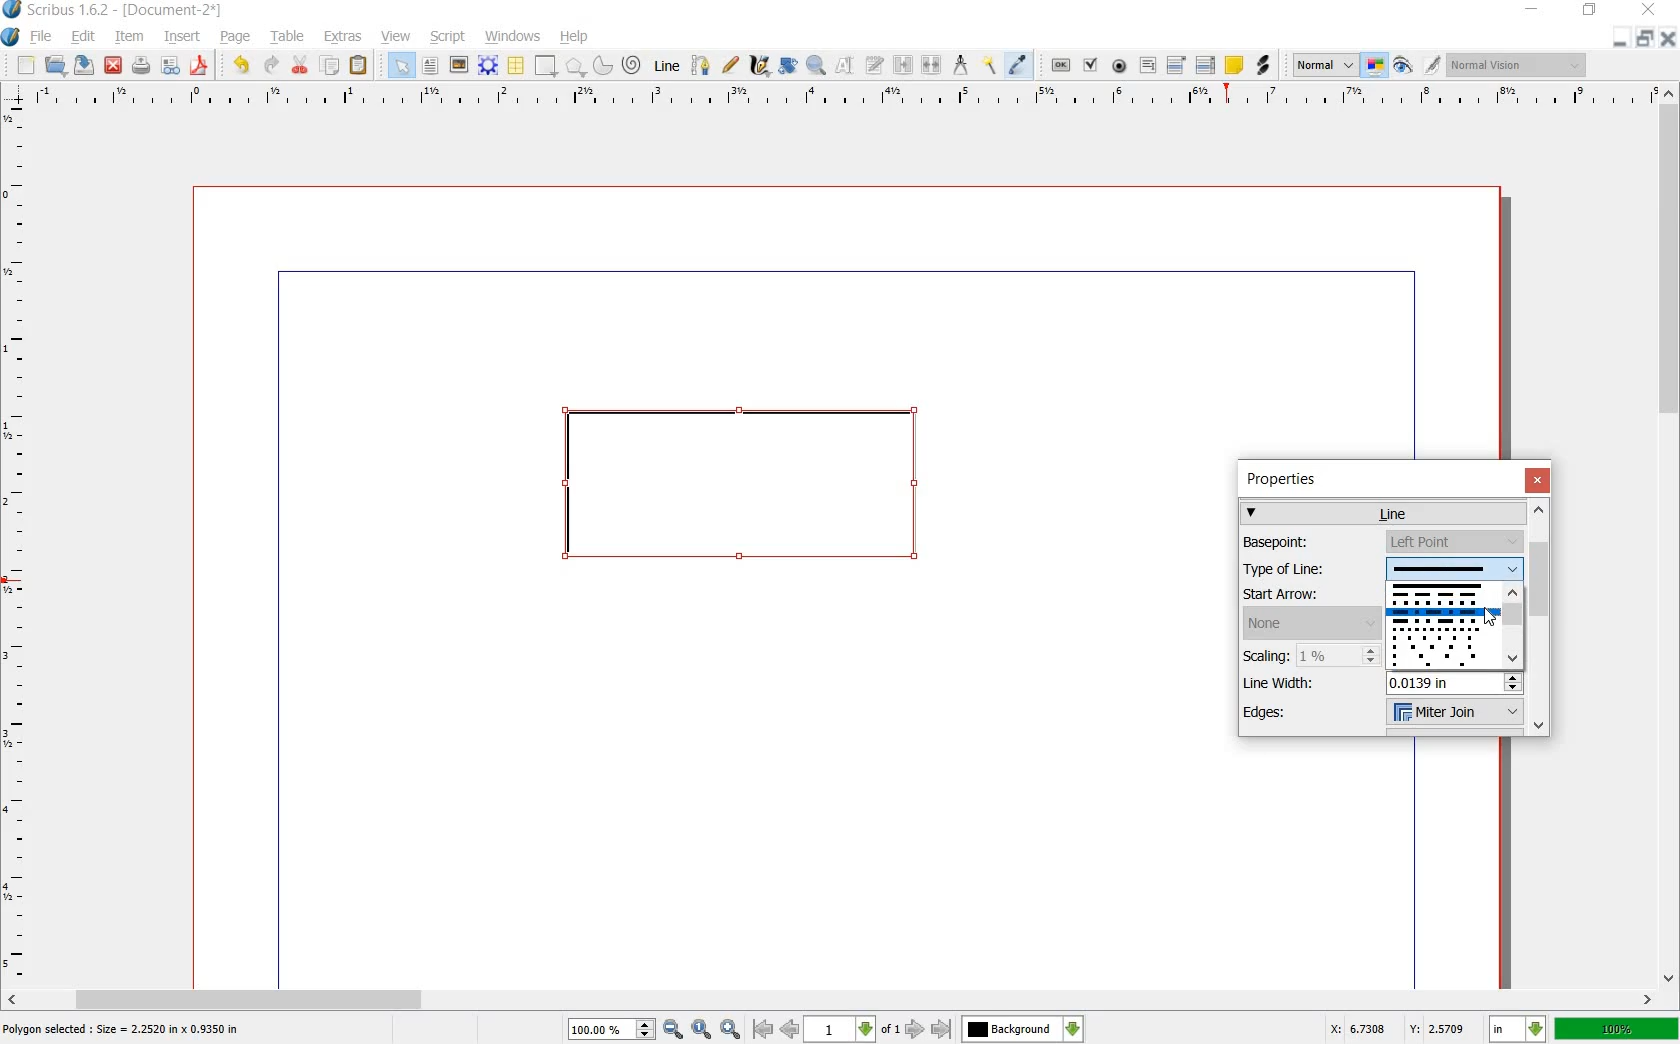 The image size is (1680, 1044). What do you see at coordinates (289, 38) in the screenshot?
I see `TABLE` at bounding box center [289, 38].